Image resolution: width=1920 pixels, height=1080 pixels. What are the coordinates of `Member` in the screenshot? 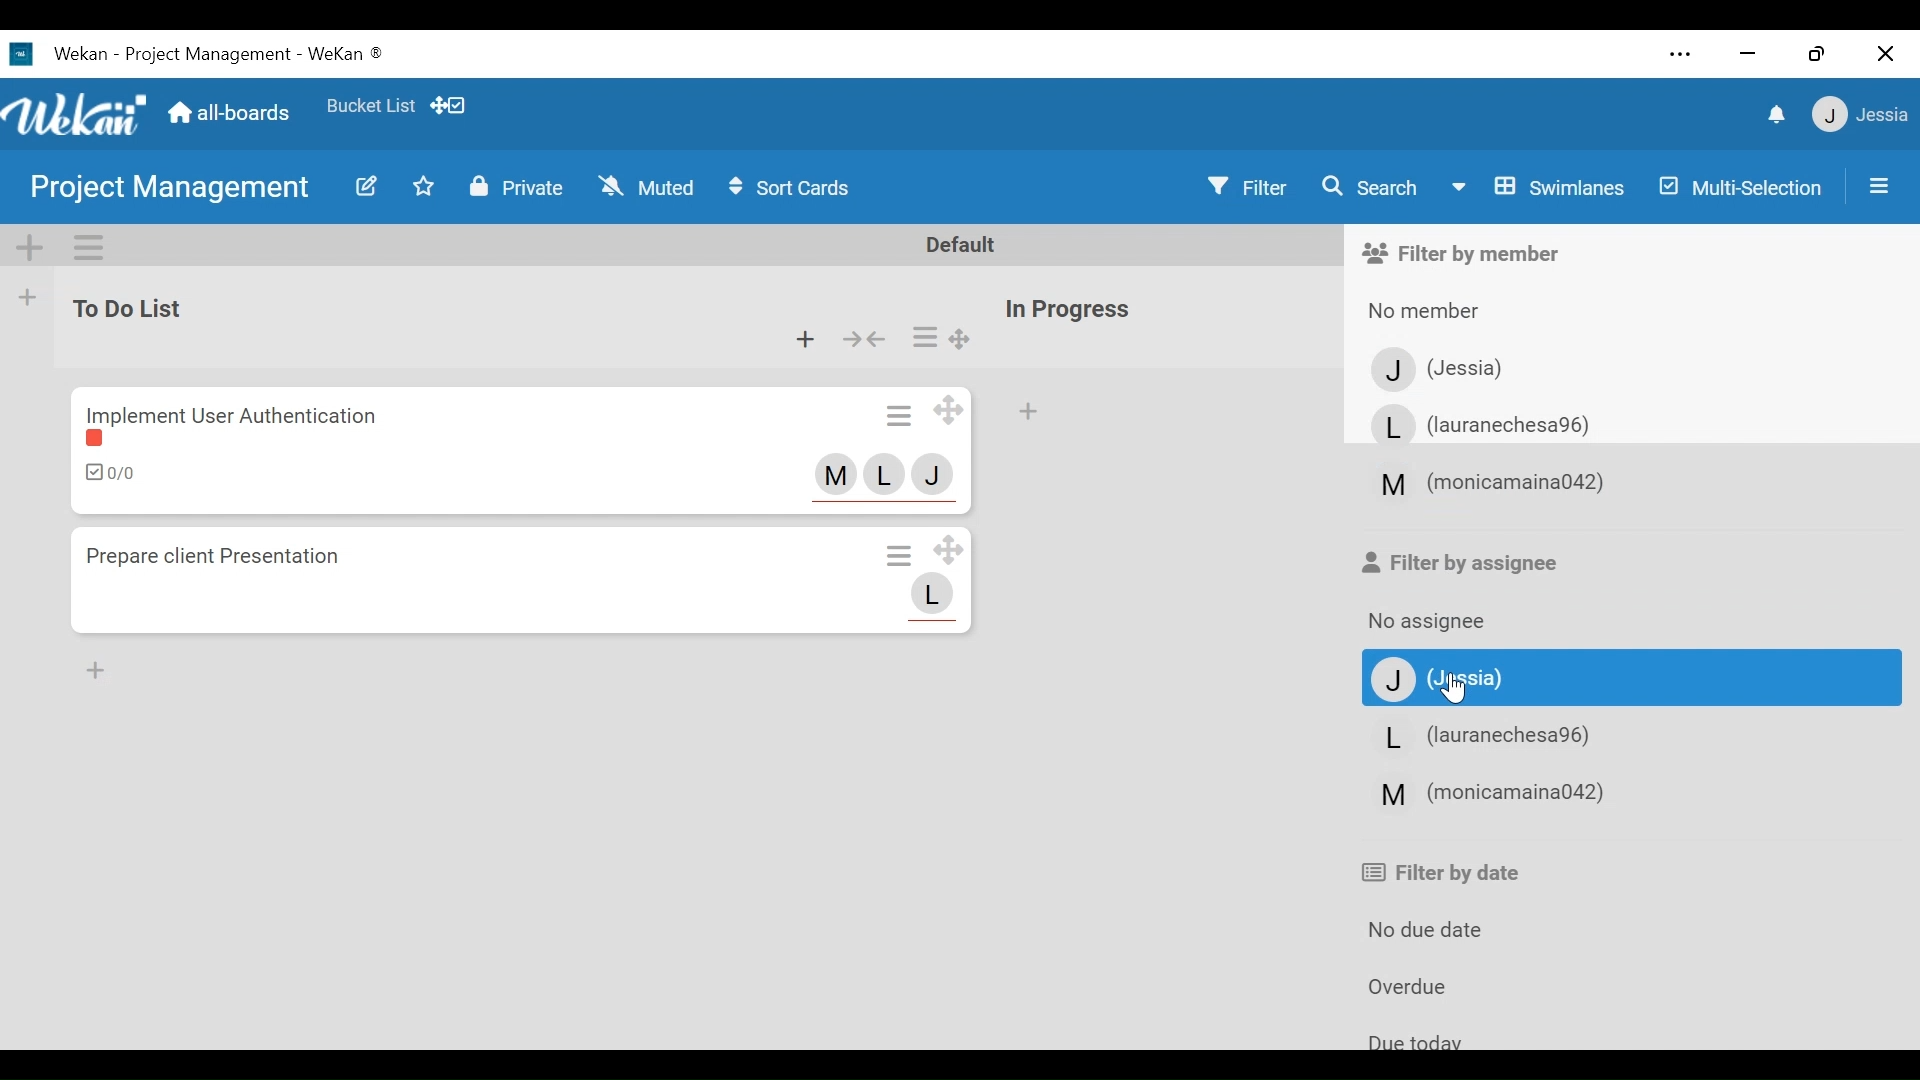 It's located at (1485, 422).